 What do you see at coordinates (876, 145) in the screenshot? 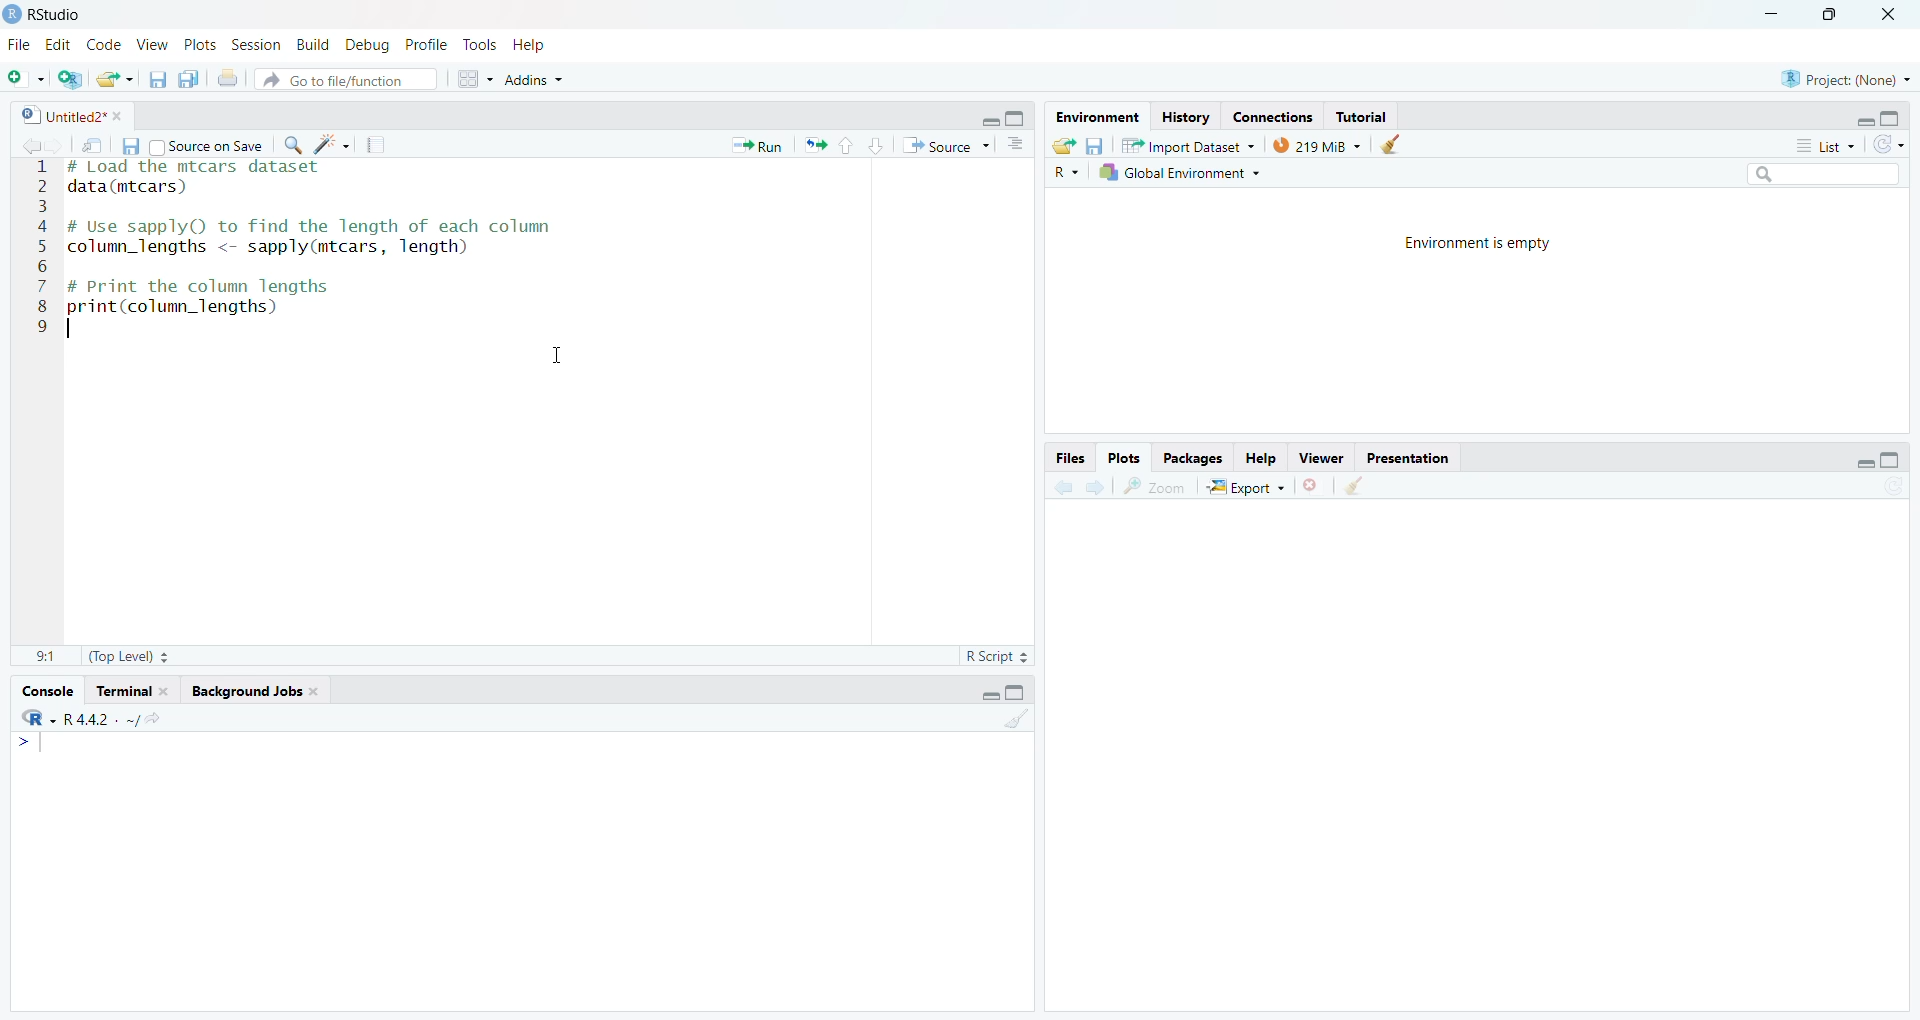
I see `Go to next section` at bounding box center [876, 145].